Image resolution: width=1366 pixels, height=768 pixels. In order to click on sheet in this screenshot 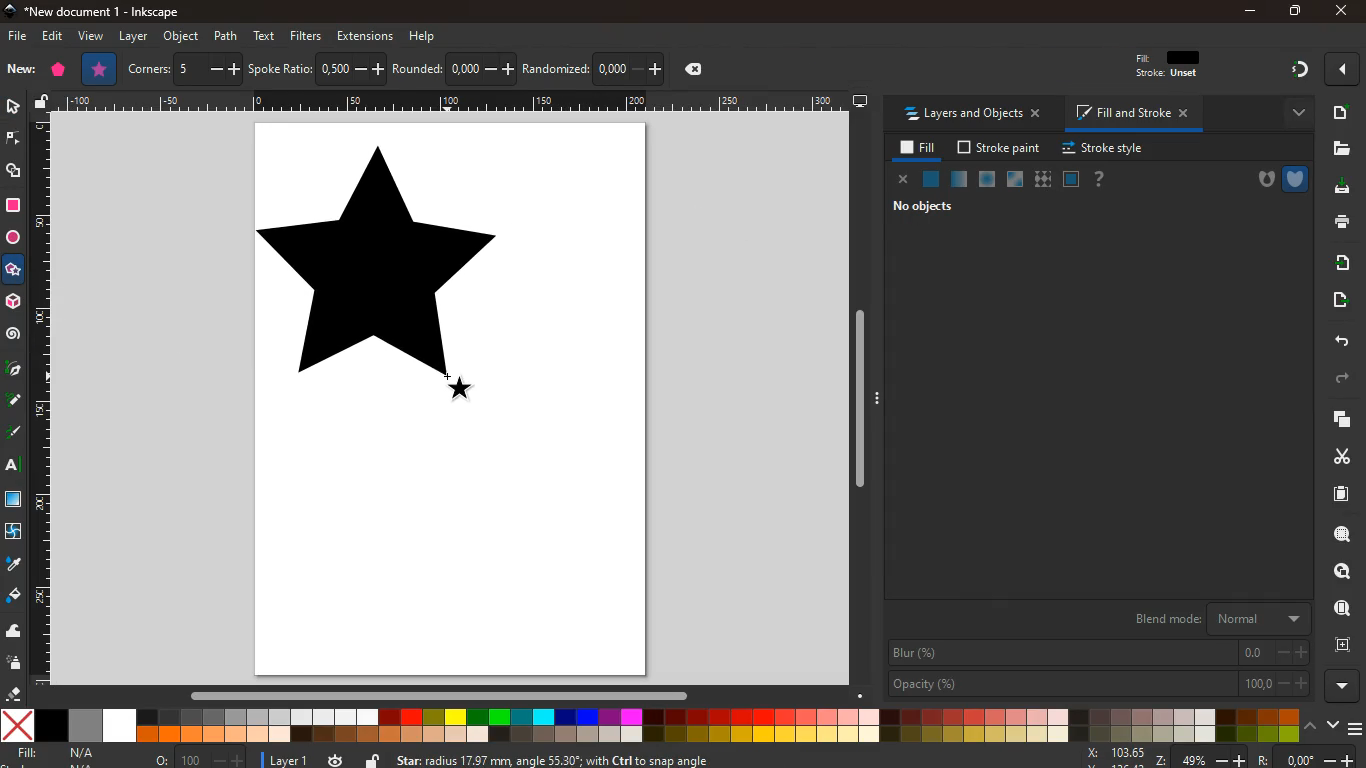, I will do `click(1334, 498)`.